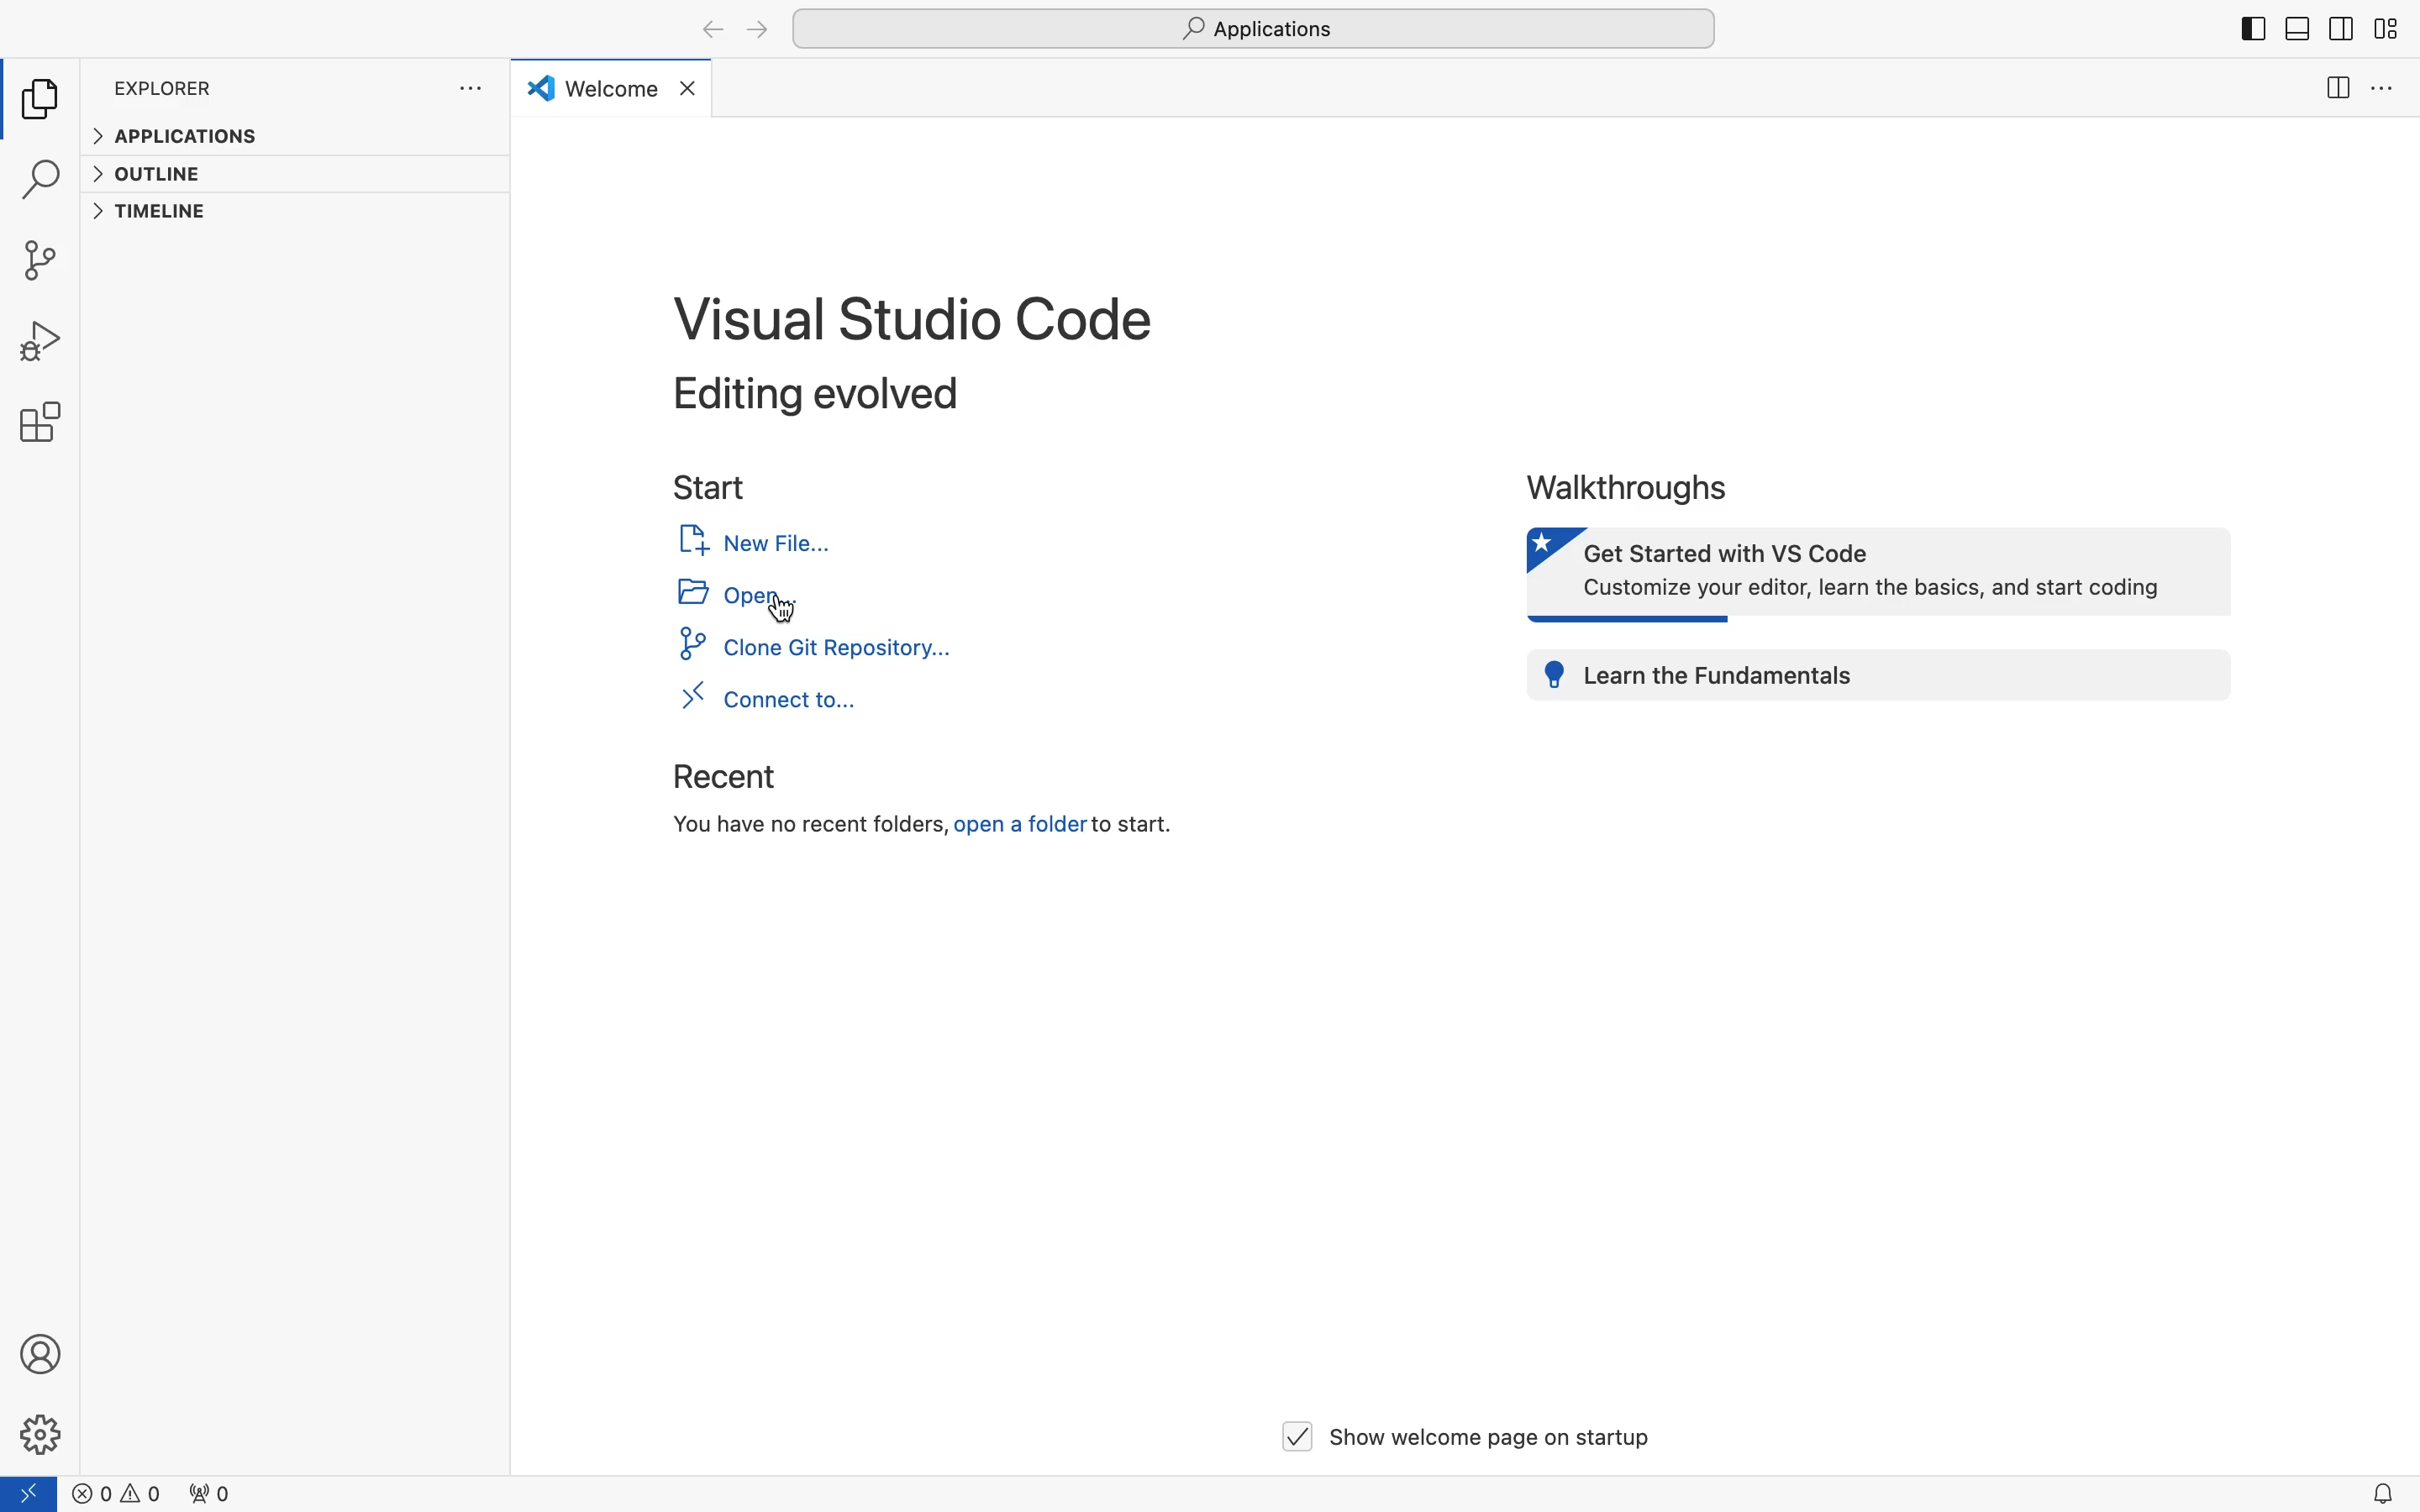 This screenshot has width=2420, height=1512. I want to click on outline, so click(158, 174).